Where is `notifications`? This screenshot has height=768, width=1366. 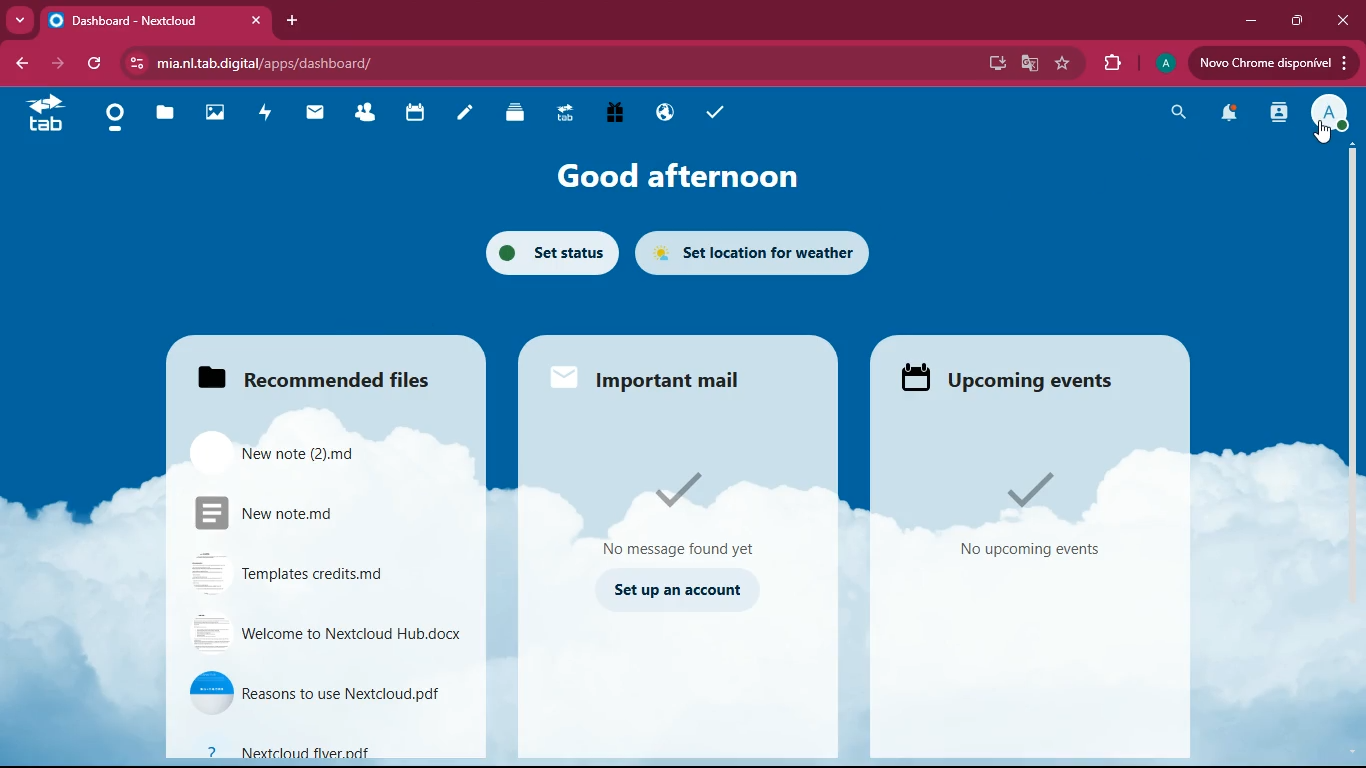 notifications is located at coordinates (1224, 116).